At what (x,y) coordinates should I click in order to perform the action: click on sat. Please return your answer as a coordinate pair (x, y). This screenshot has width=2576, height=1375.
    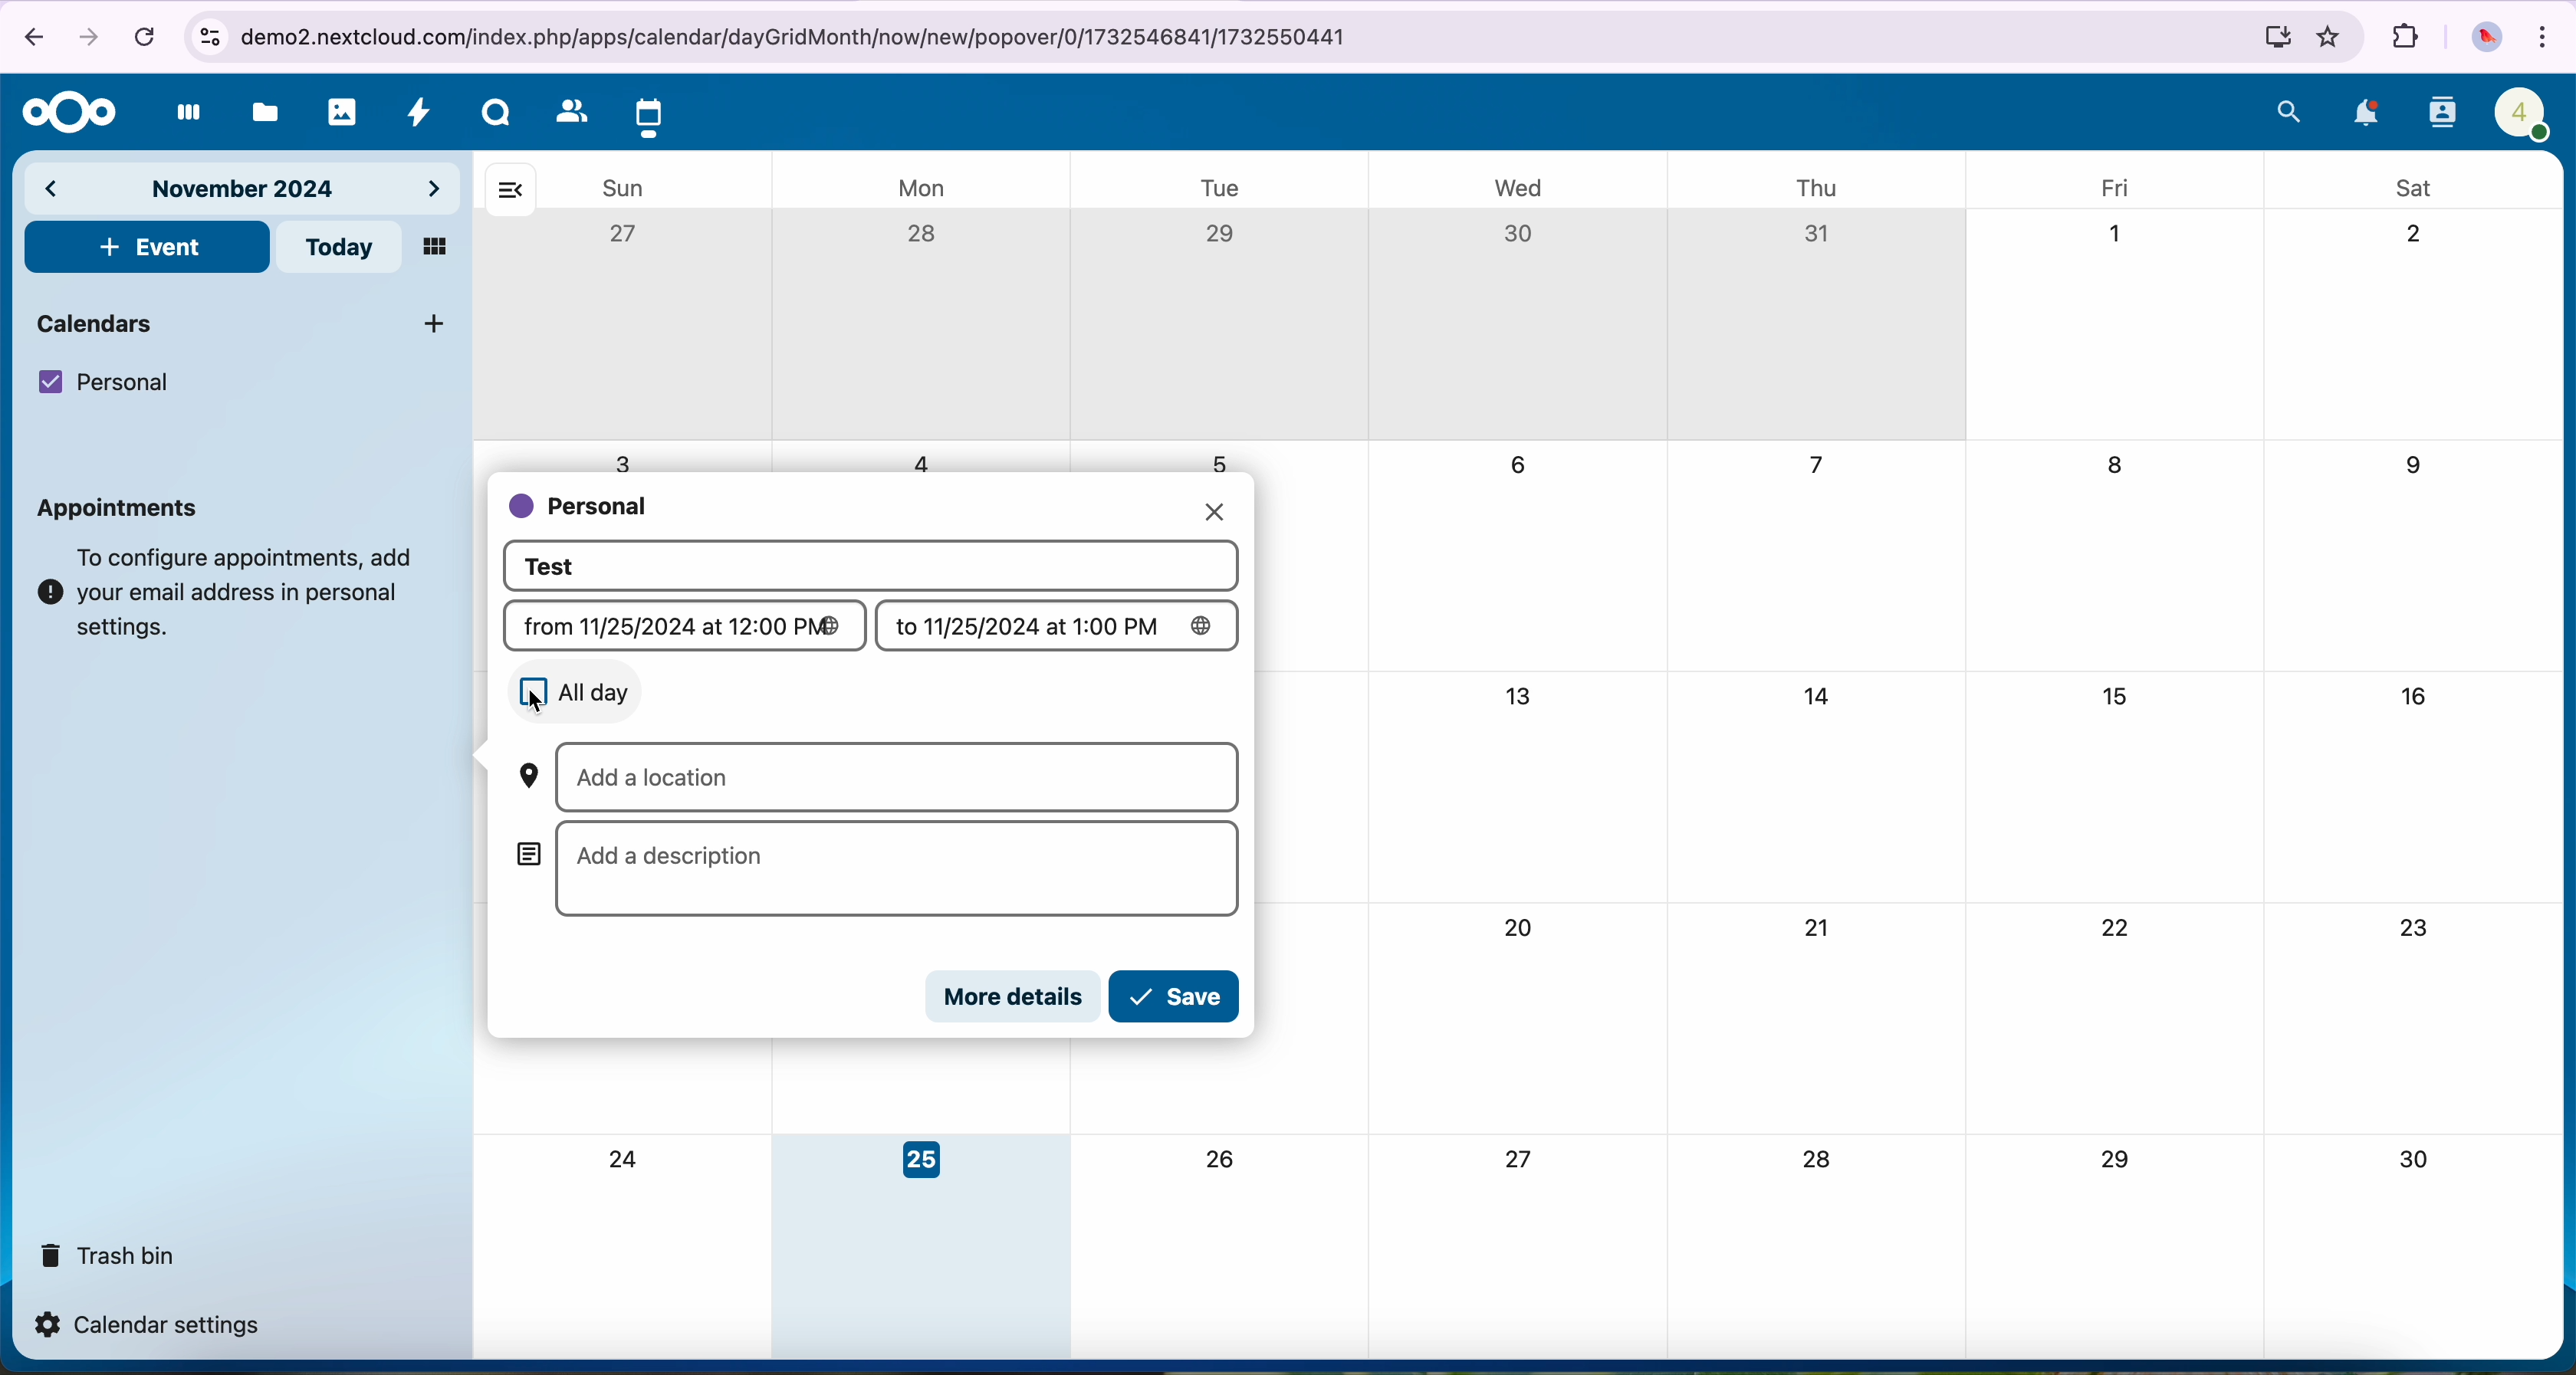
    Looking at the image, I should click on (2421, 188).